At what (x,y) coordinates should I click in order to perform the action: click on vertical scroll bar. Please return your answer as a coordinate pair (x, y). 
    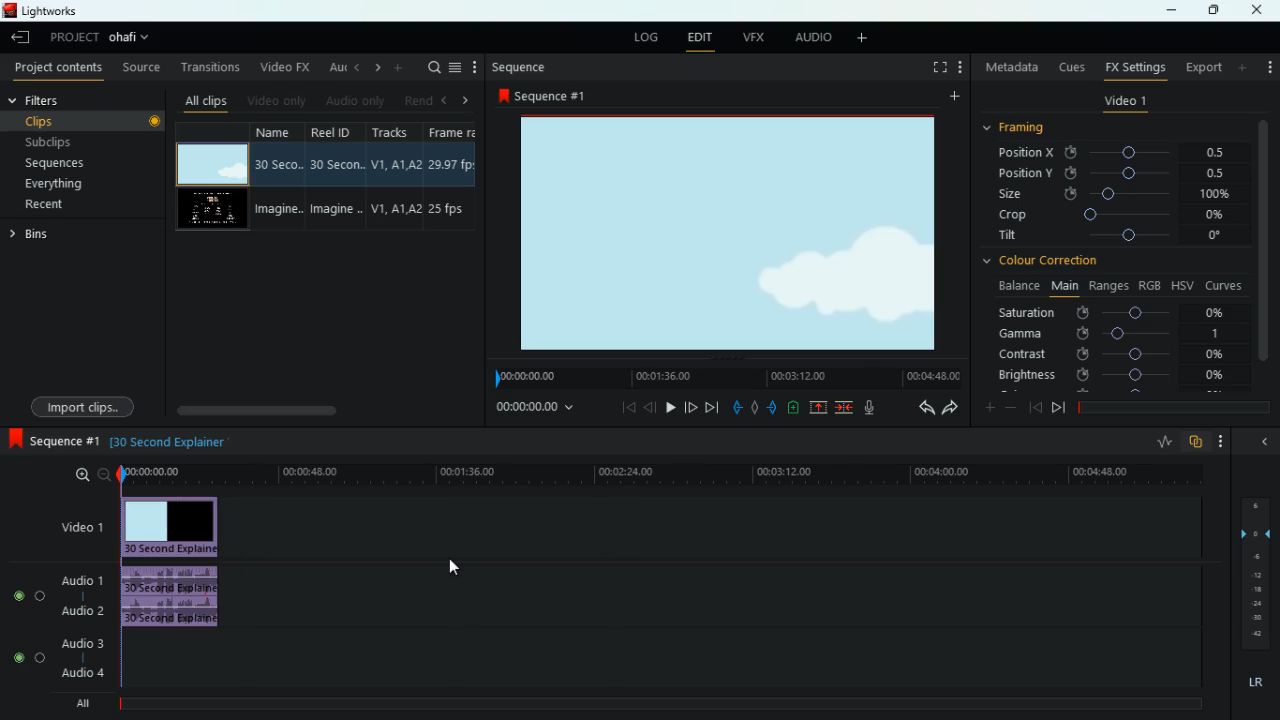
    Looking at the image, I should click on (1263, 248).